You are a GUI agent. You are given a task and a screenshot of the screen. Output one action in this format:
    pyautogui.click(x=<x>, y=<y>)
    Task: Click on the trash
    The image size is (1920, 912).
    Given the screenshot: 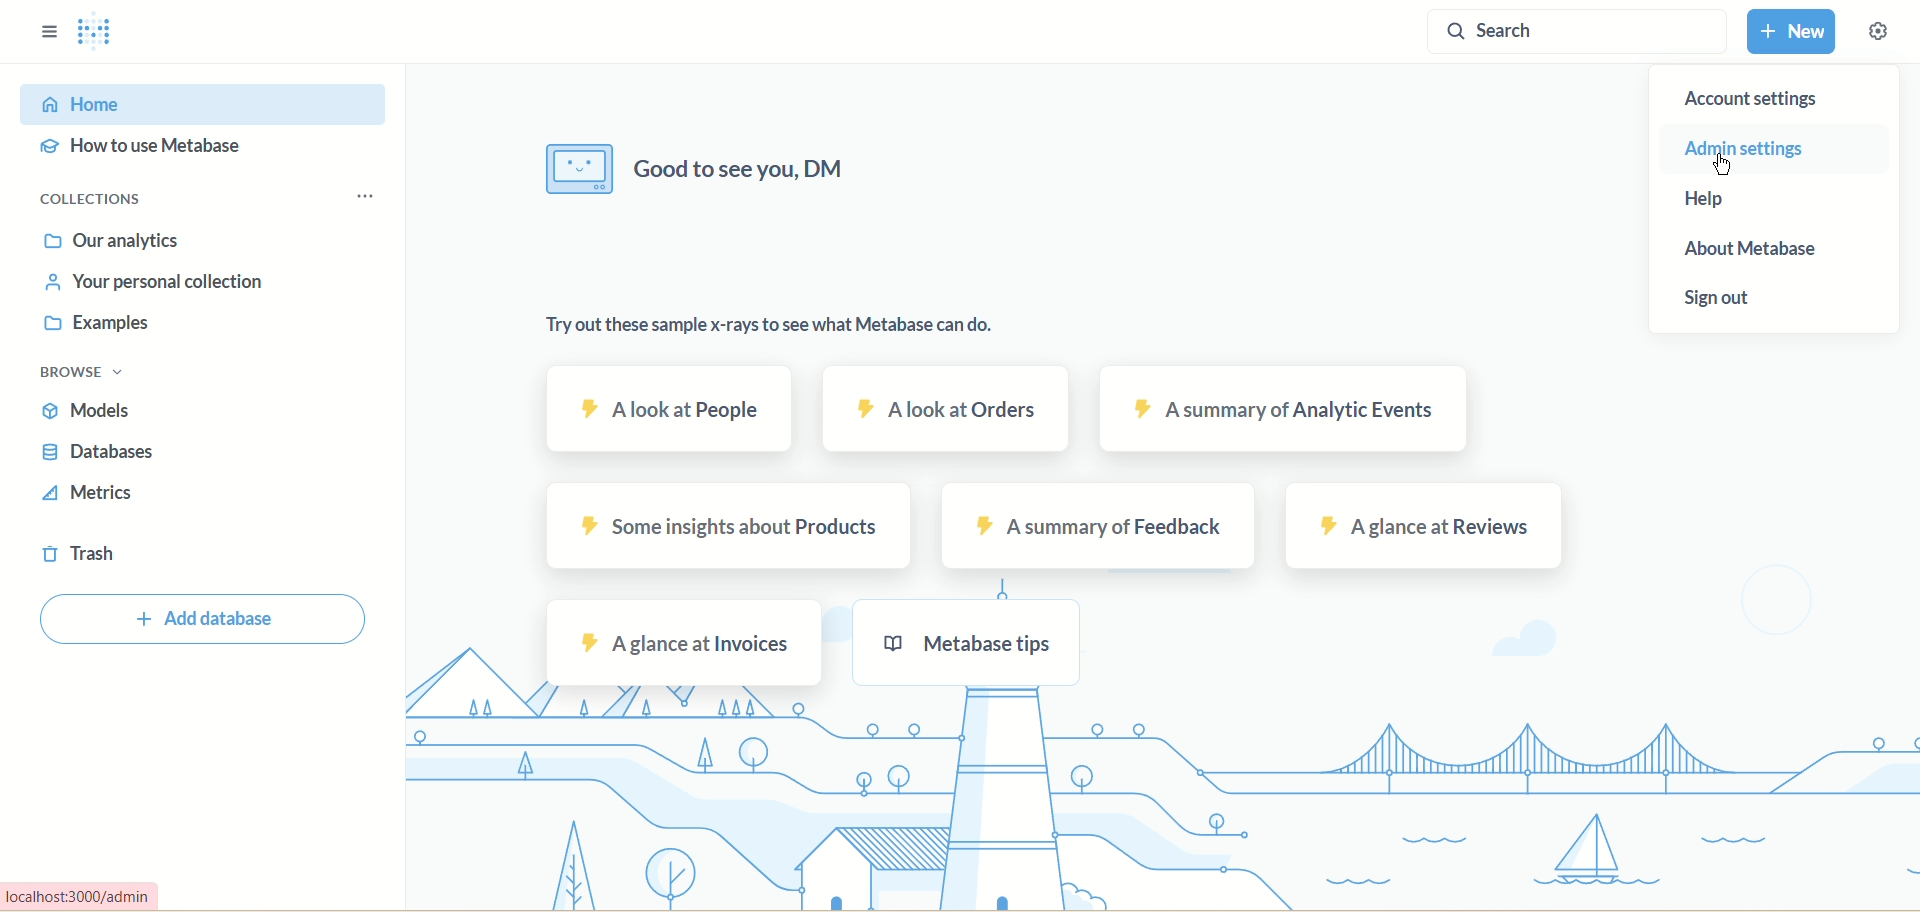 What is the action you would take?
    pyautogui.click(x=85, y=554)
    